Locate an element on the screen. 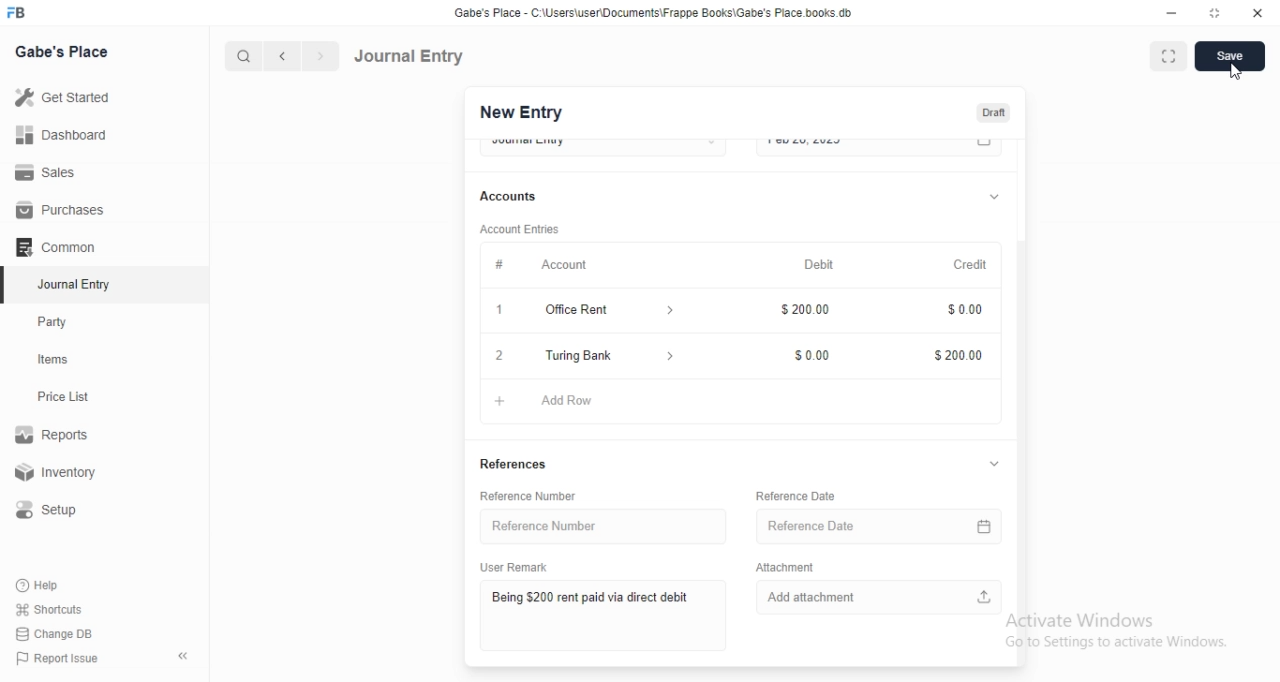 The image size is (1280, 682). Reference Date is located at coordinates (873, 527).